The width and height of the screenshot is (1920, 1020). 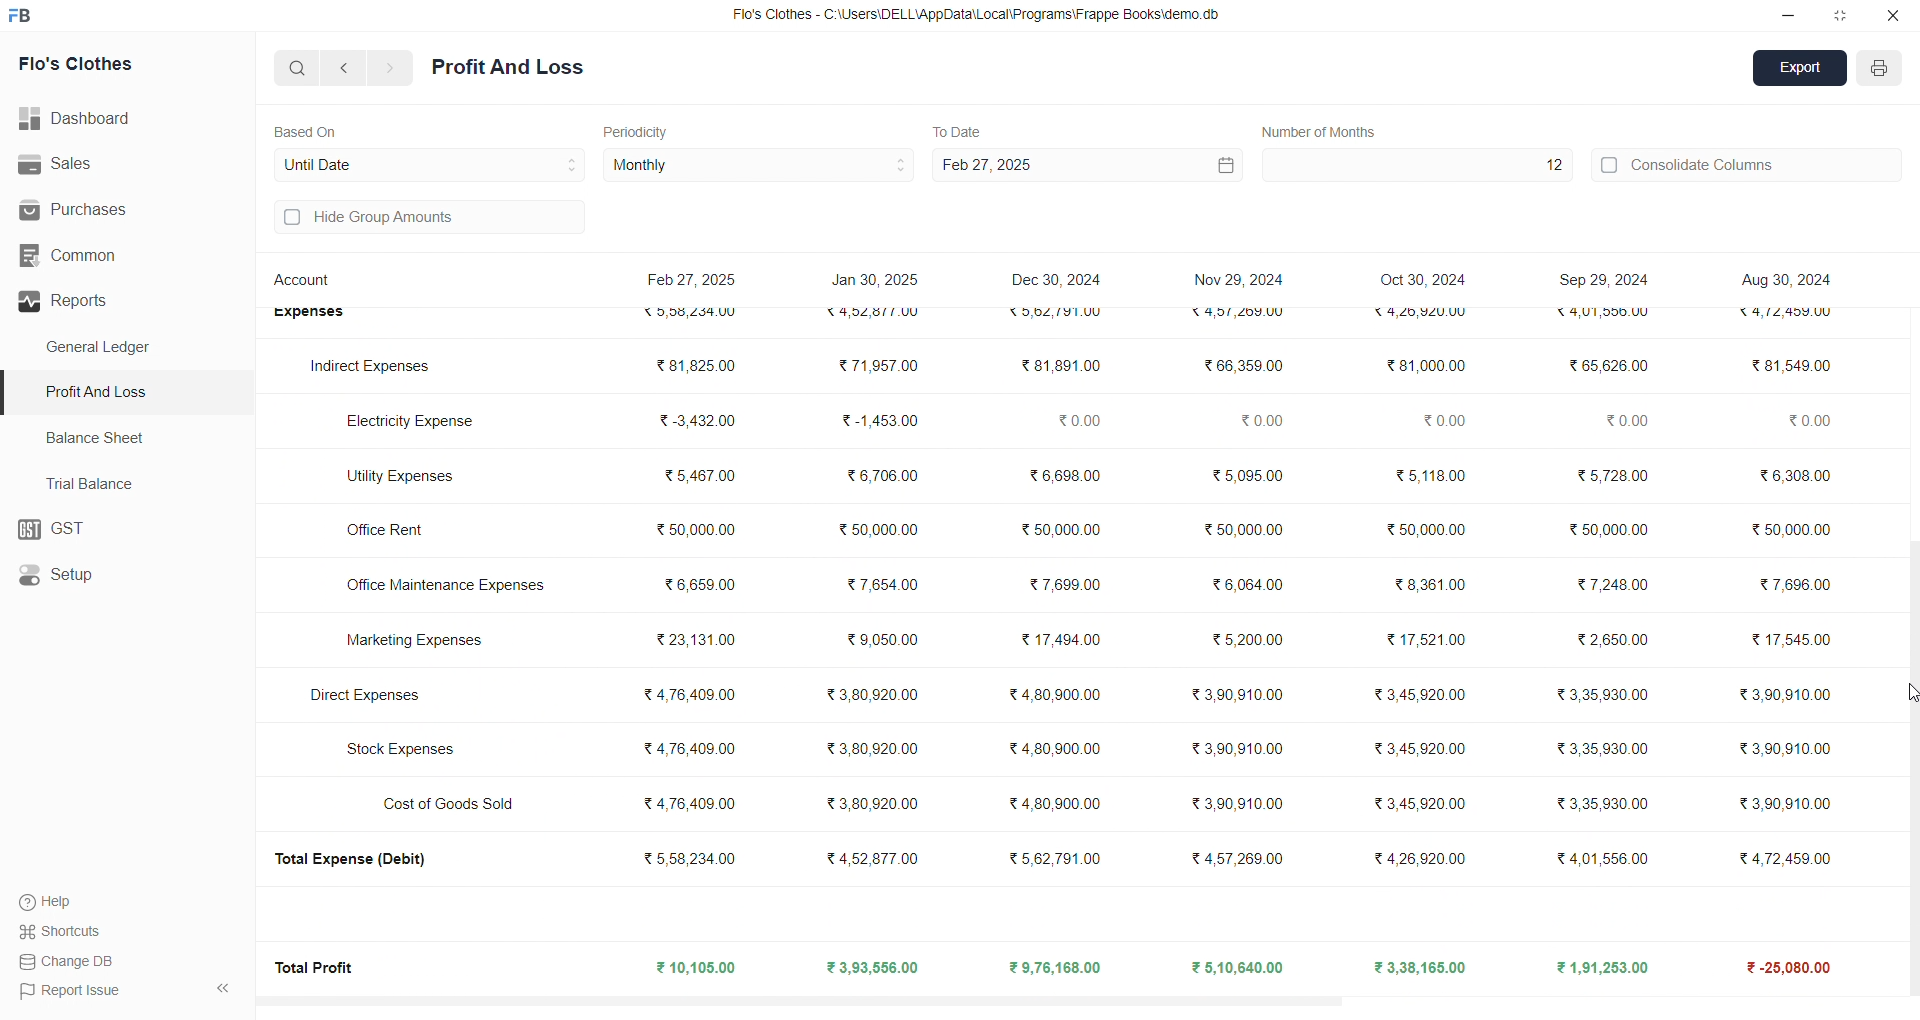 What do you see at coordinates (1595, 316) in the screenshot?
I see `₹4,01,556.00` at bounding box center [1595, 316].